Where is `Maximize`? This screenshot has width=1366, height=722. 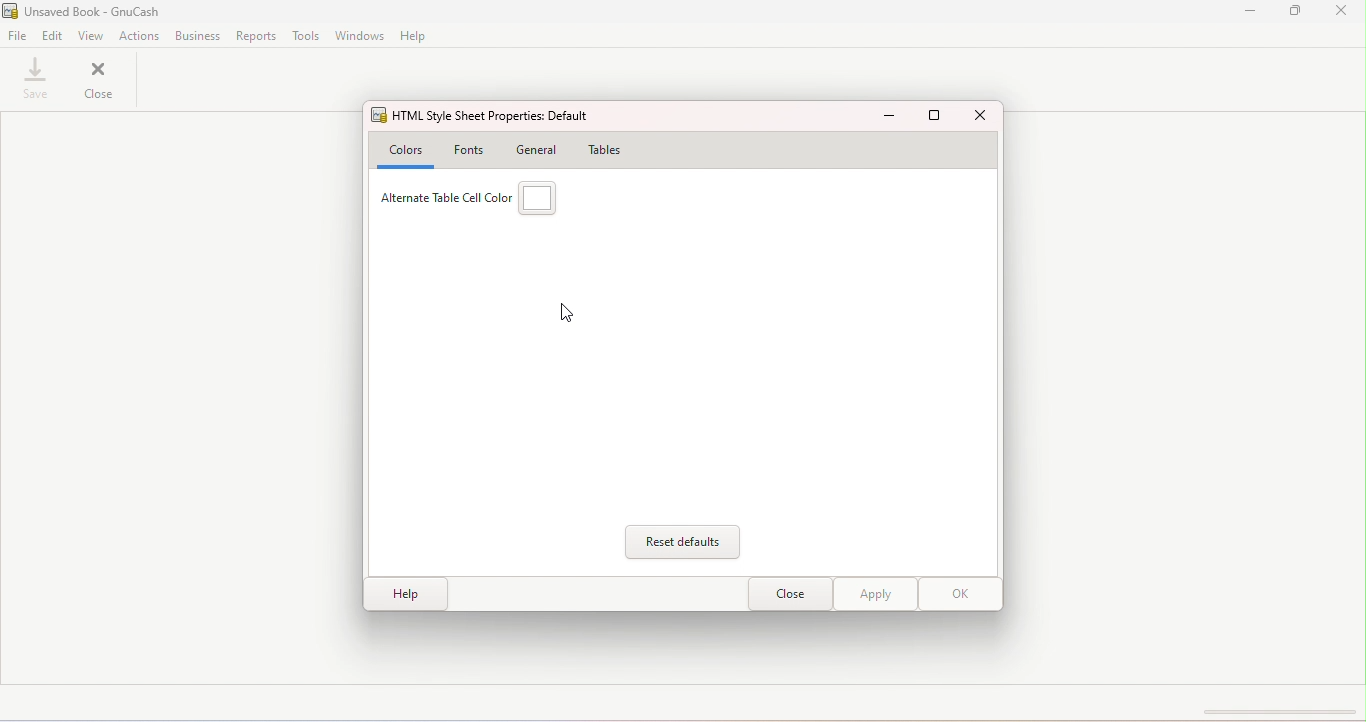 Maximize is located at coordinates (1299, 11).